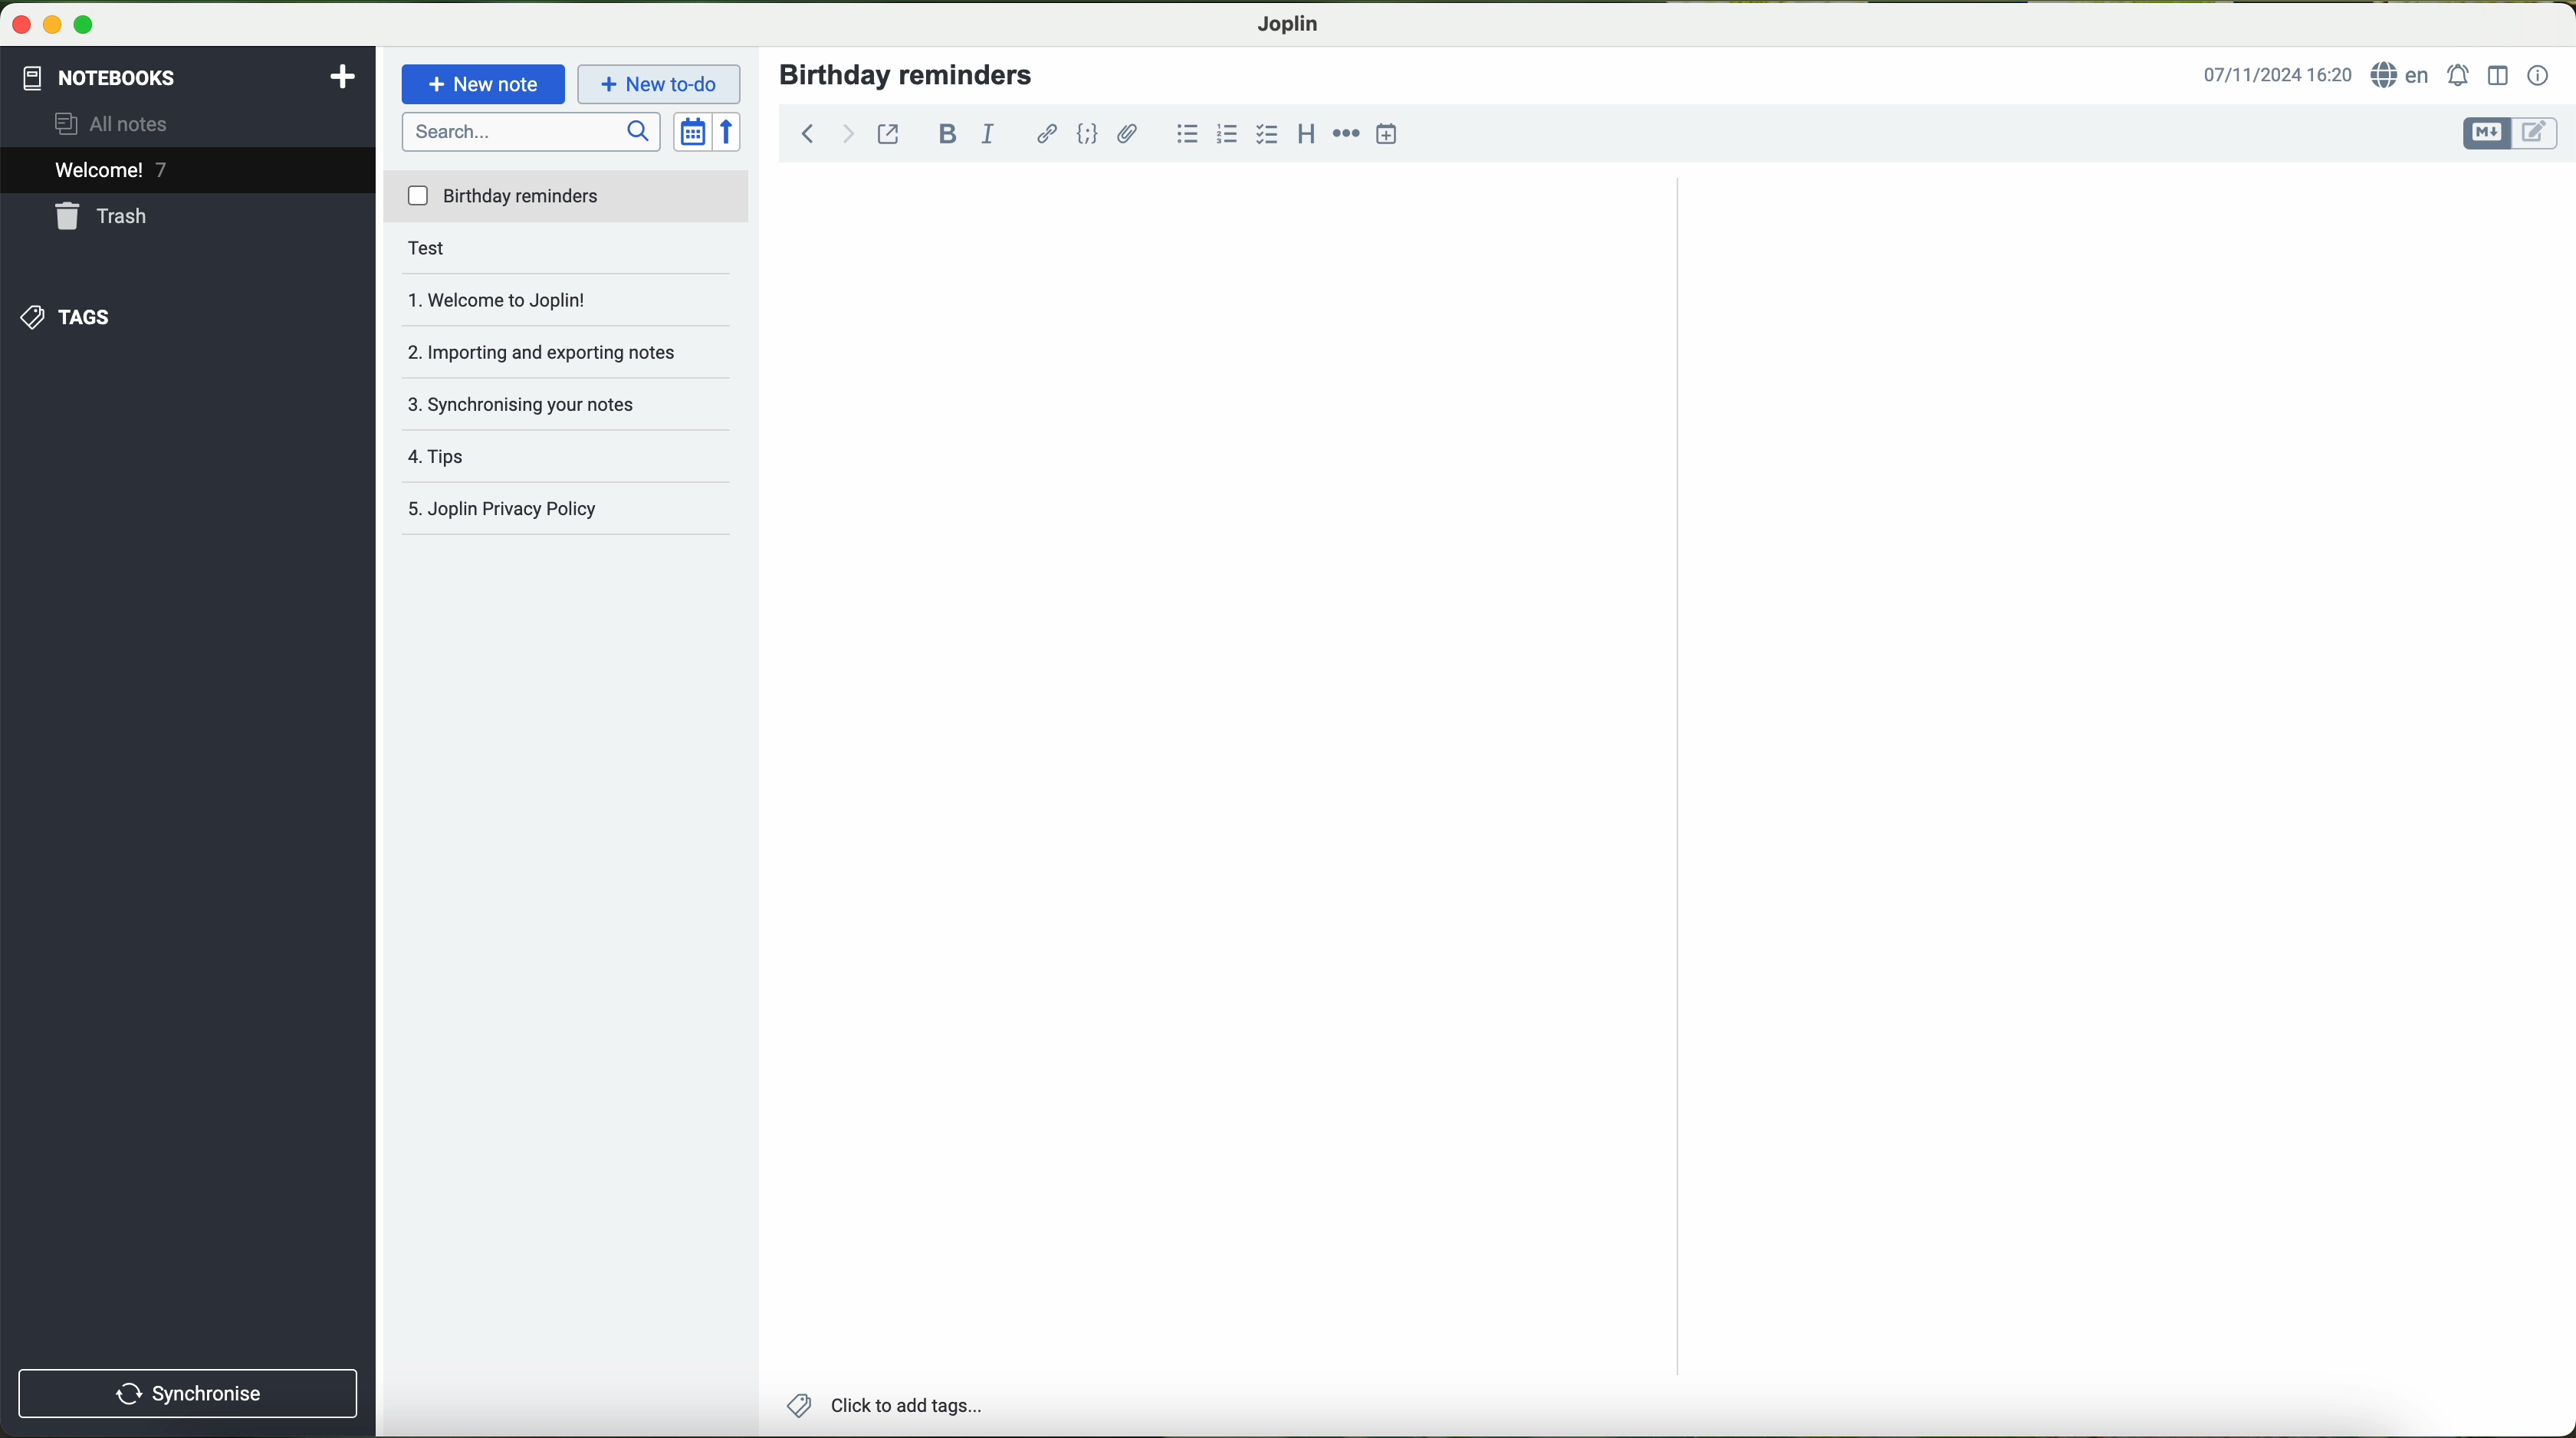 This screenshot has height=1438, width=2576. I want to click on numbered list, so click(1225, 133).